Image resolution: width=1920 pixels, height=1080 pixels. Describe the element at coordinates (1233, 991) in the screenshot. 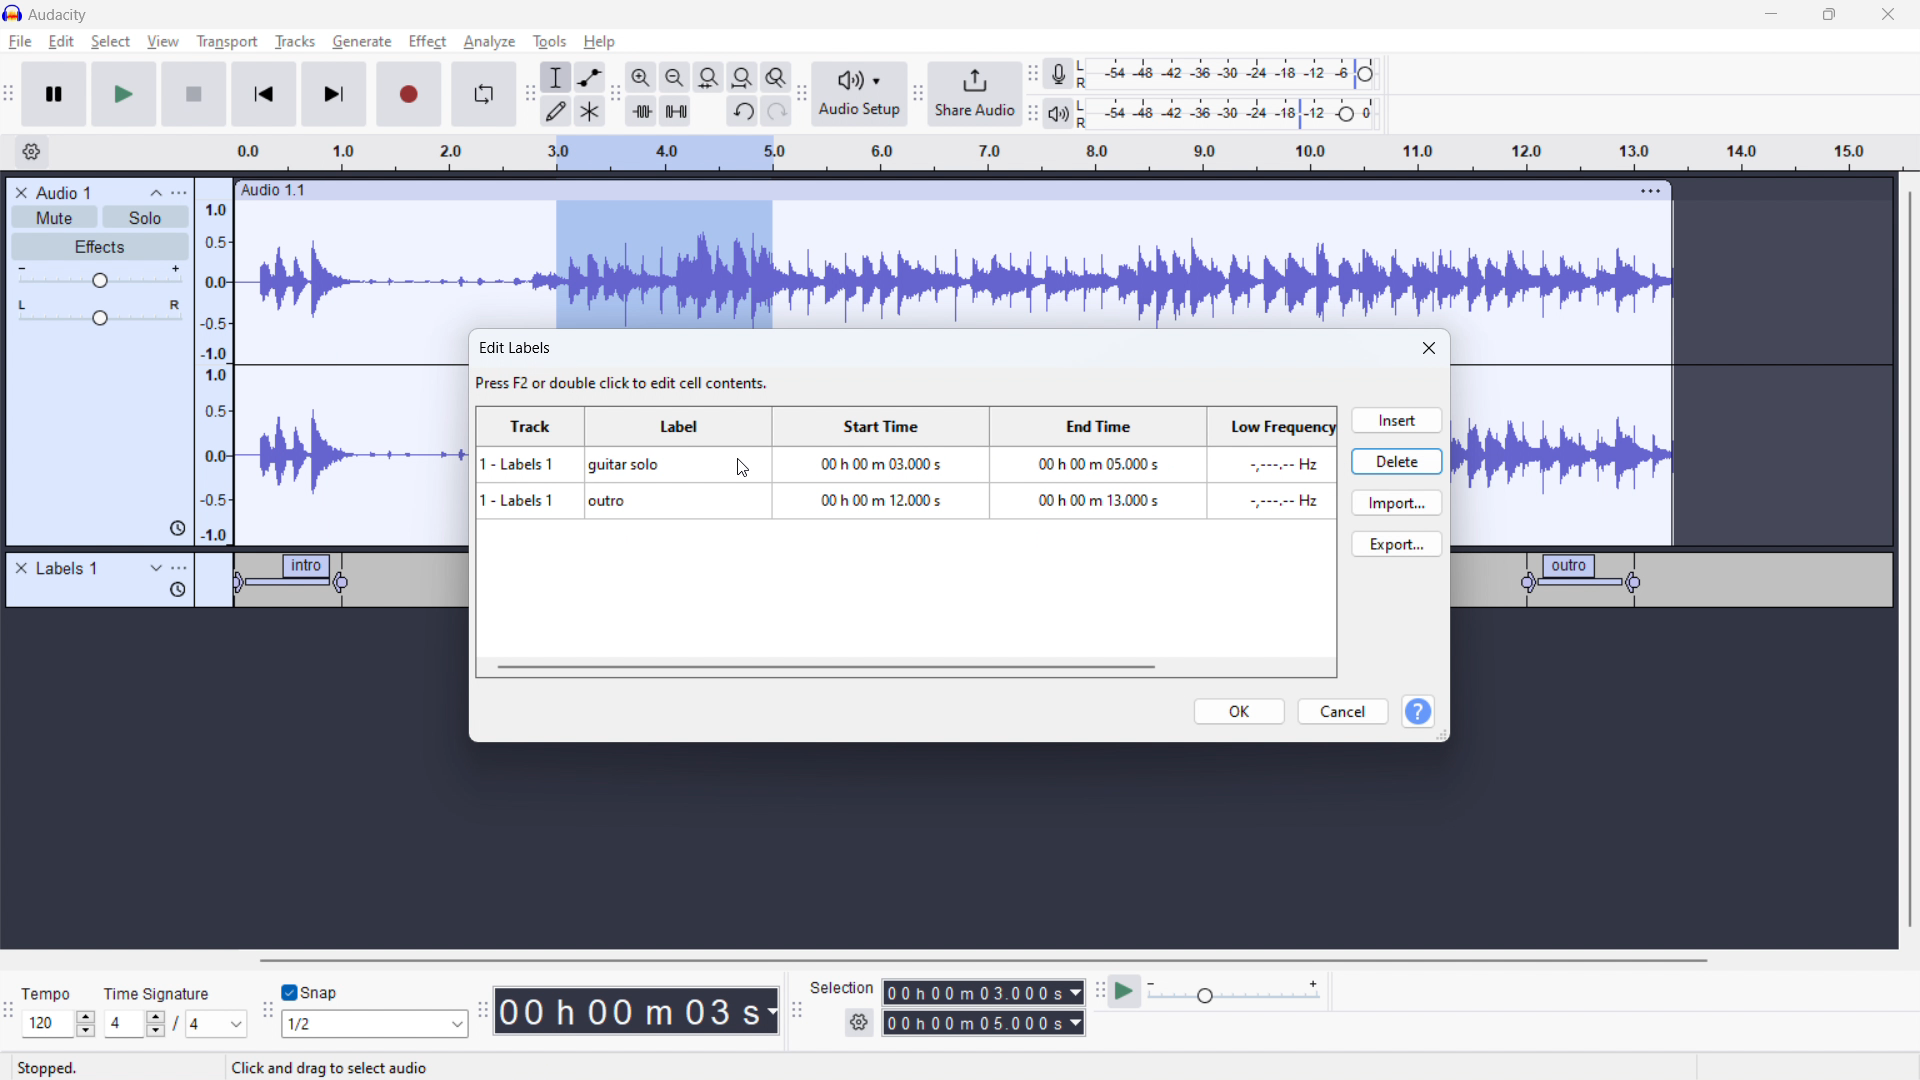

I see `playback speed` at that location.